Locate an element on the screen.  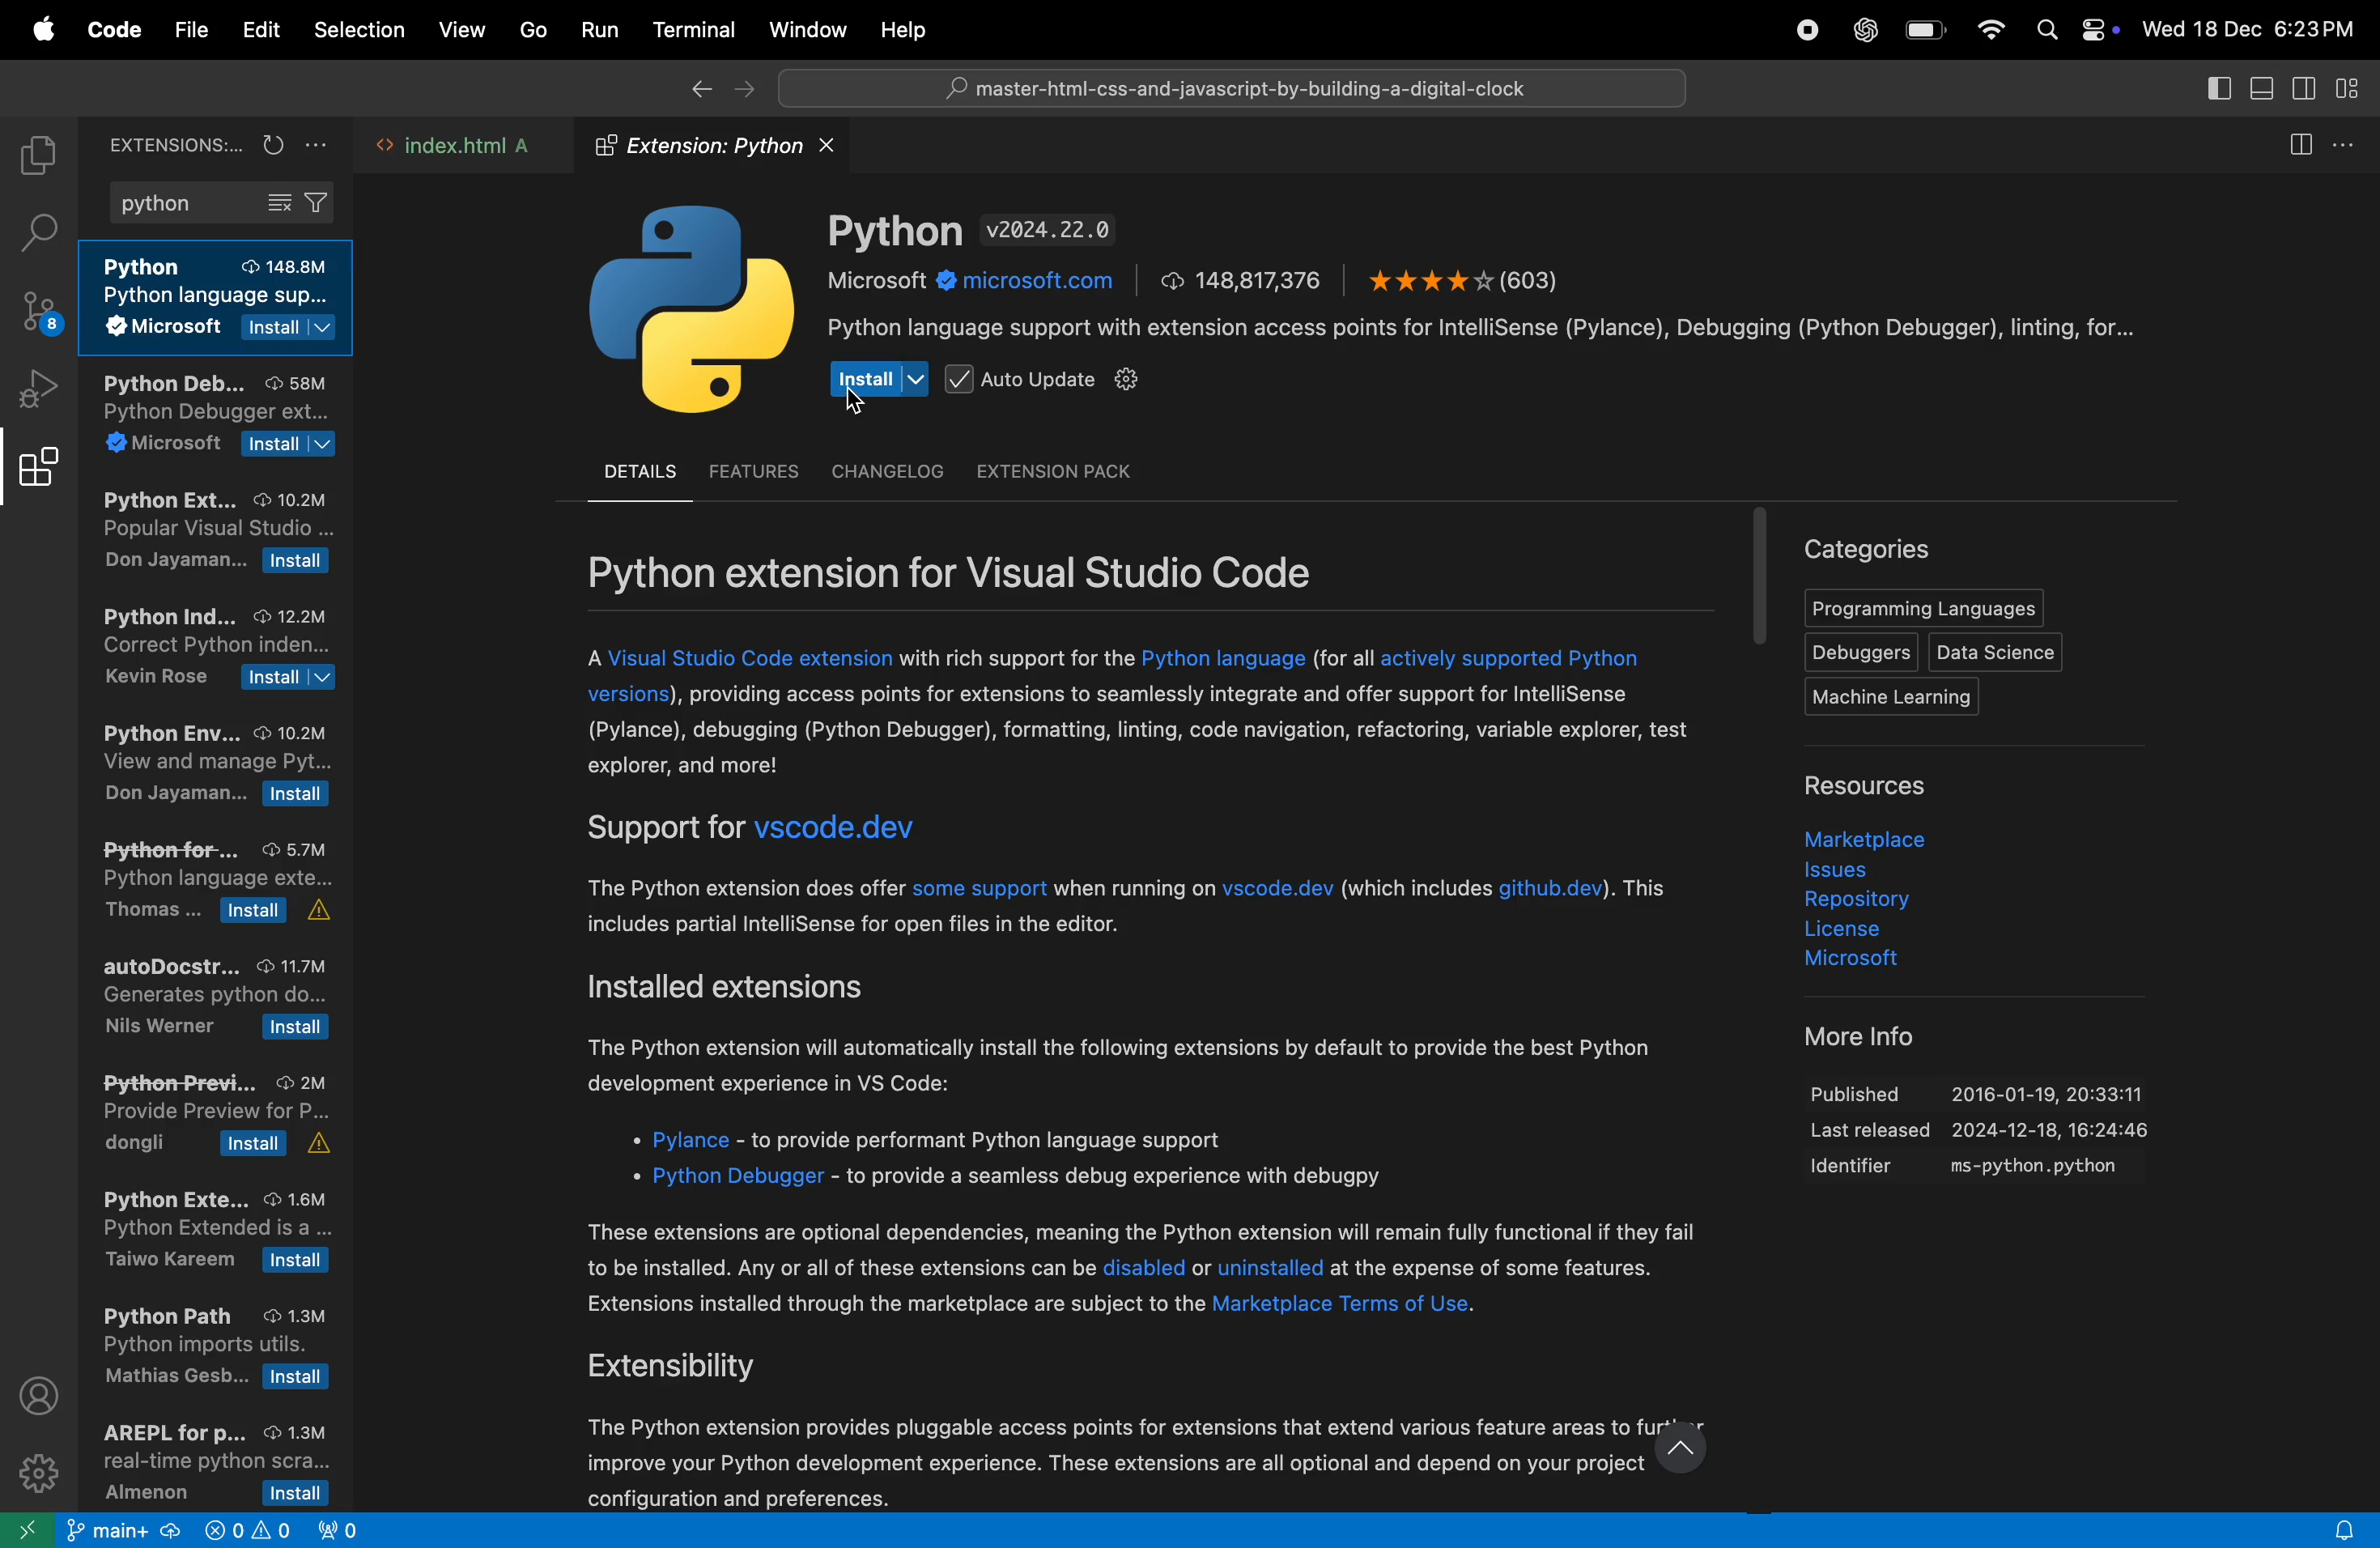
issues is located at coordinates (1860, 870).